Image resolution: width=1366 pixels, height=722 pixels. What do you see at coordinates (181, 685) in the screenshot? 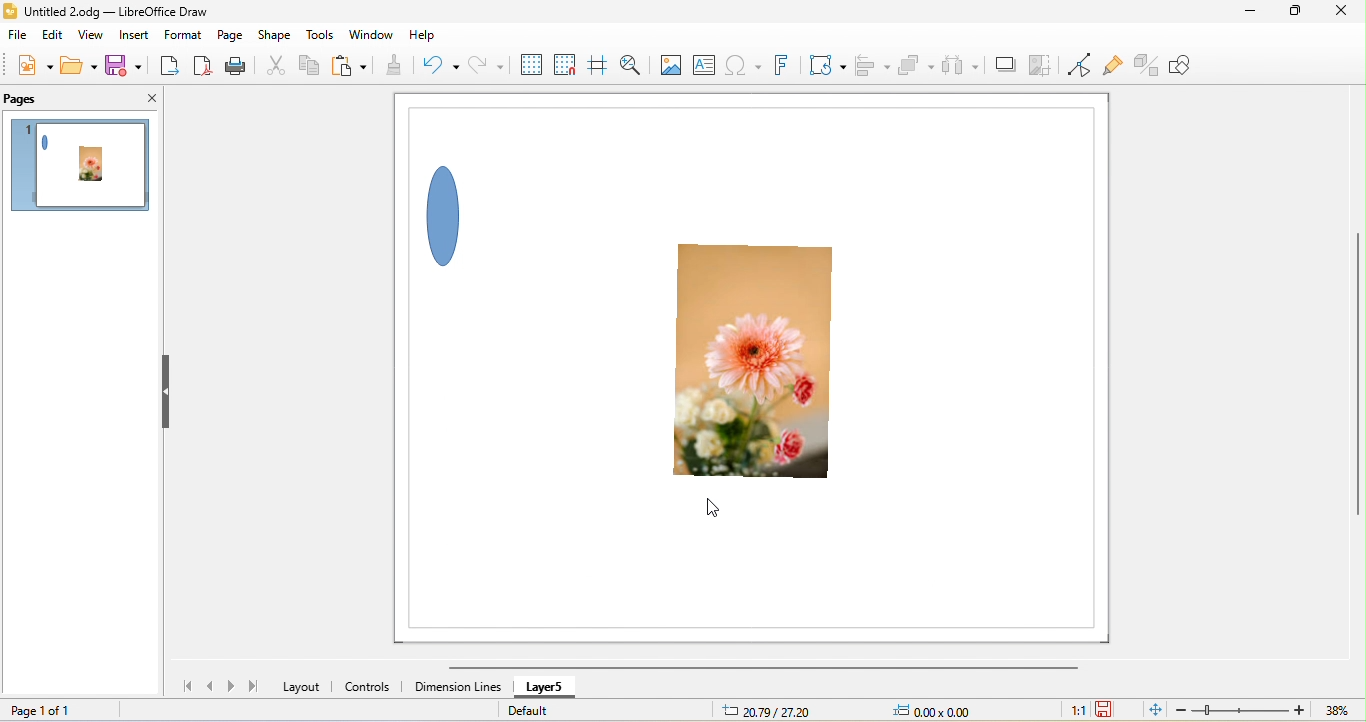
I see `first page` at bounding box center [181, 685].